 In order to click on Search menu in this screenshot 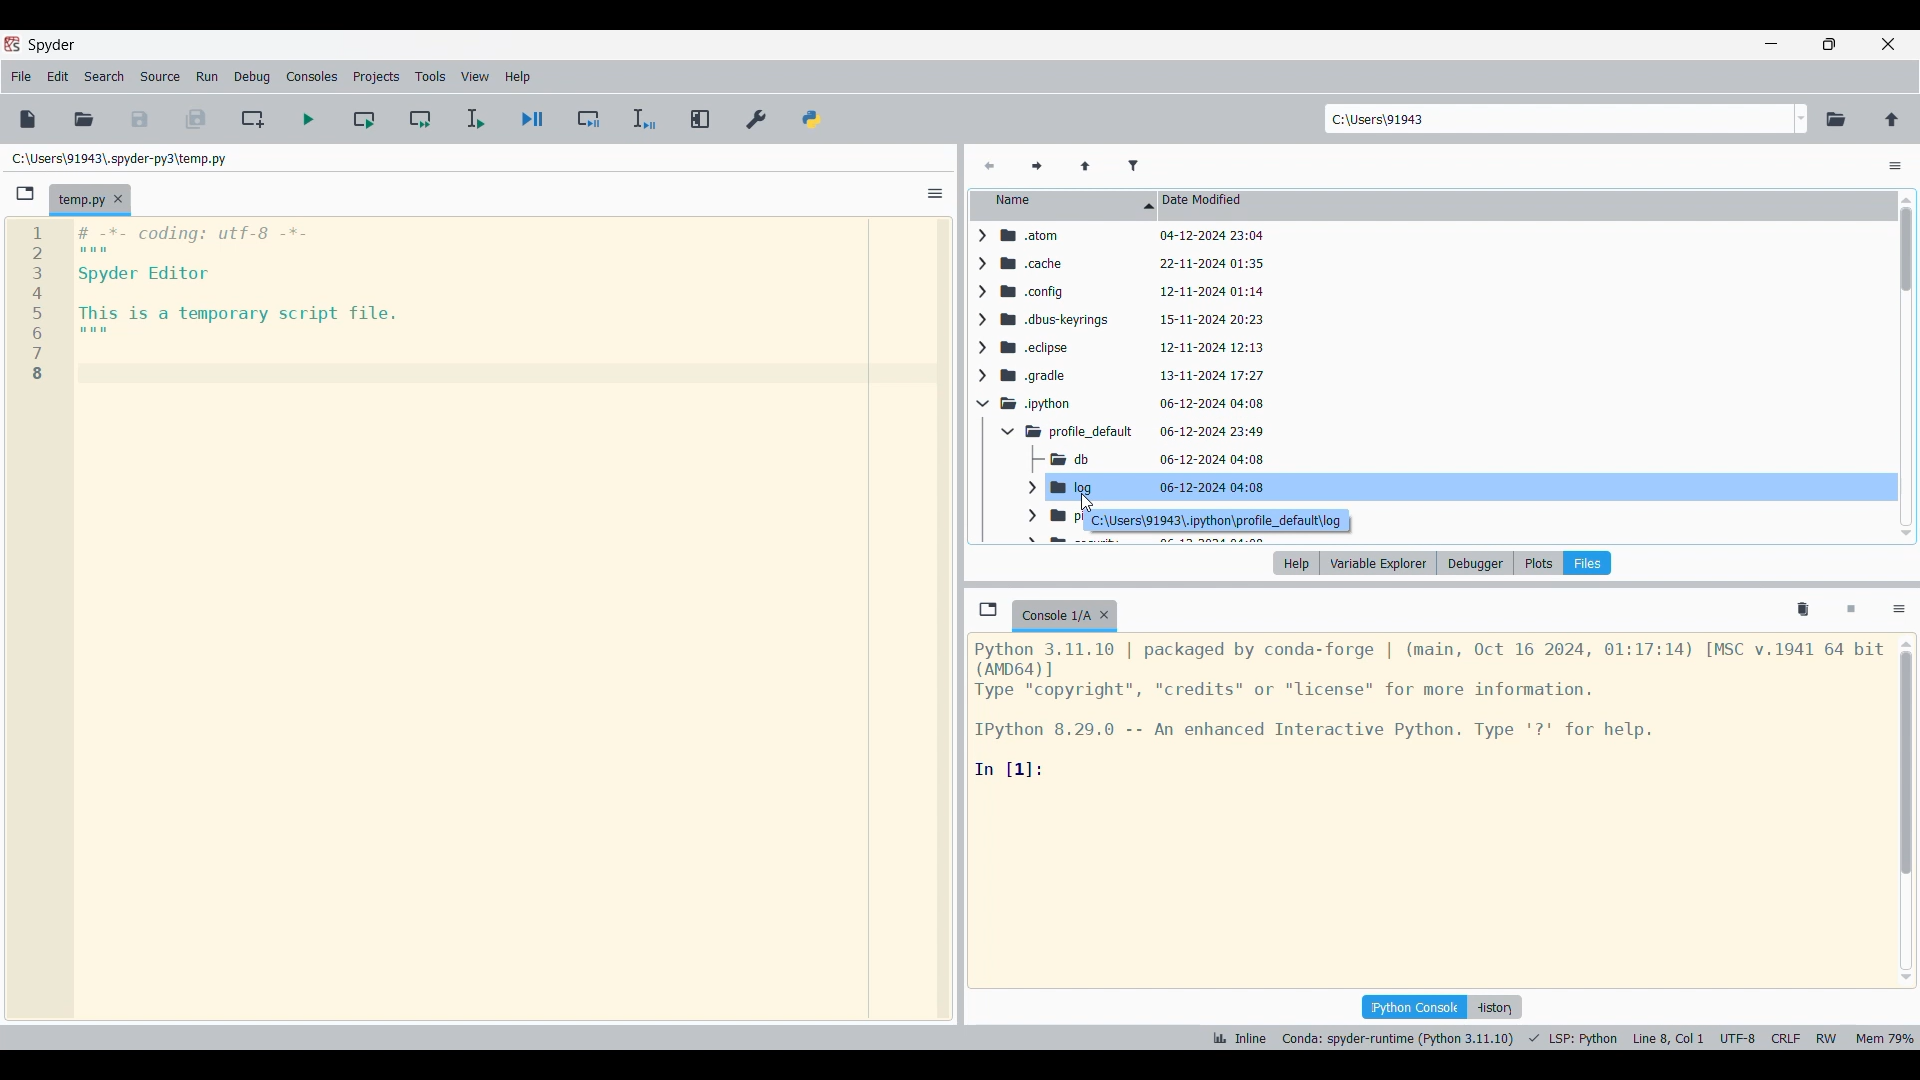, I will do `click(105, 77)`.